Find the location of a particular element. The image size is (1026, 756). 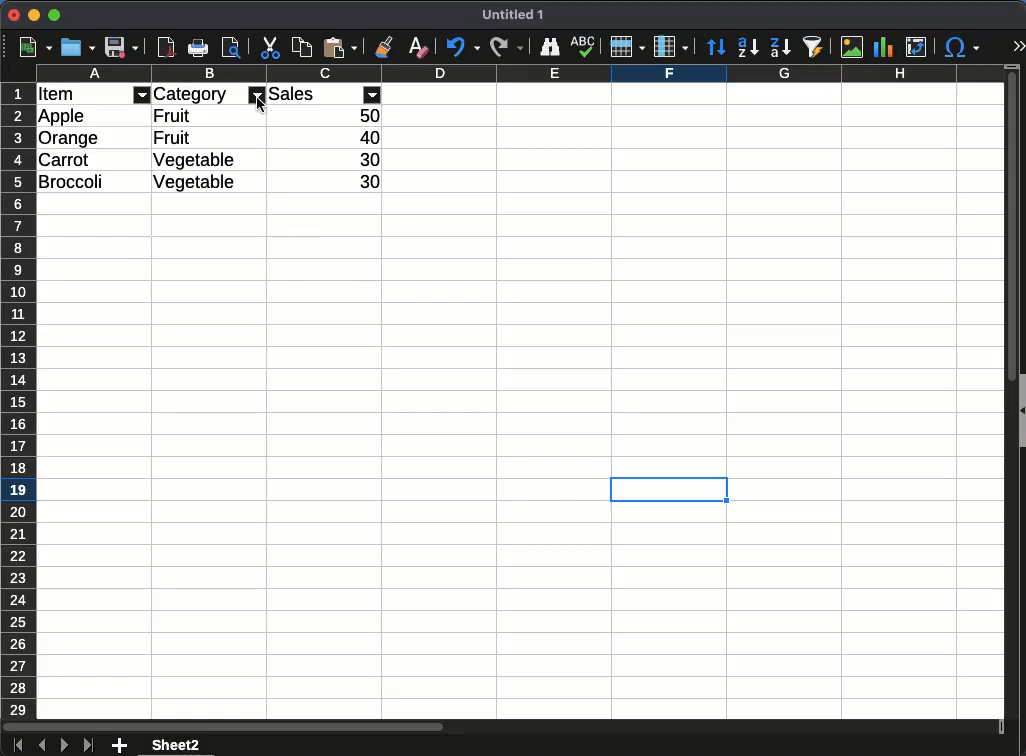

vegetable is located at coordinates (198, 161).